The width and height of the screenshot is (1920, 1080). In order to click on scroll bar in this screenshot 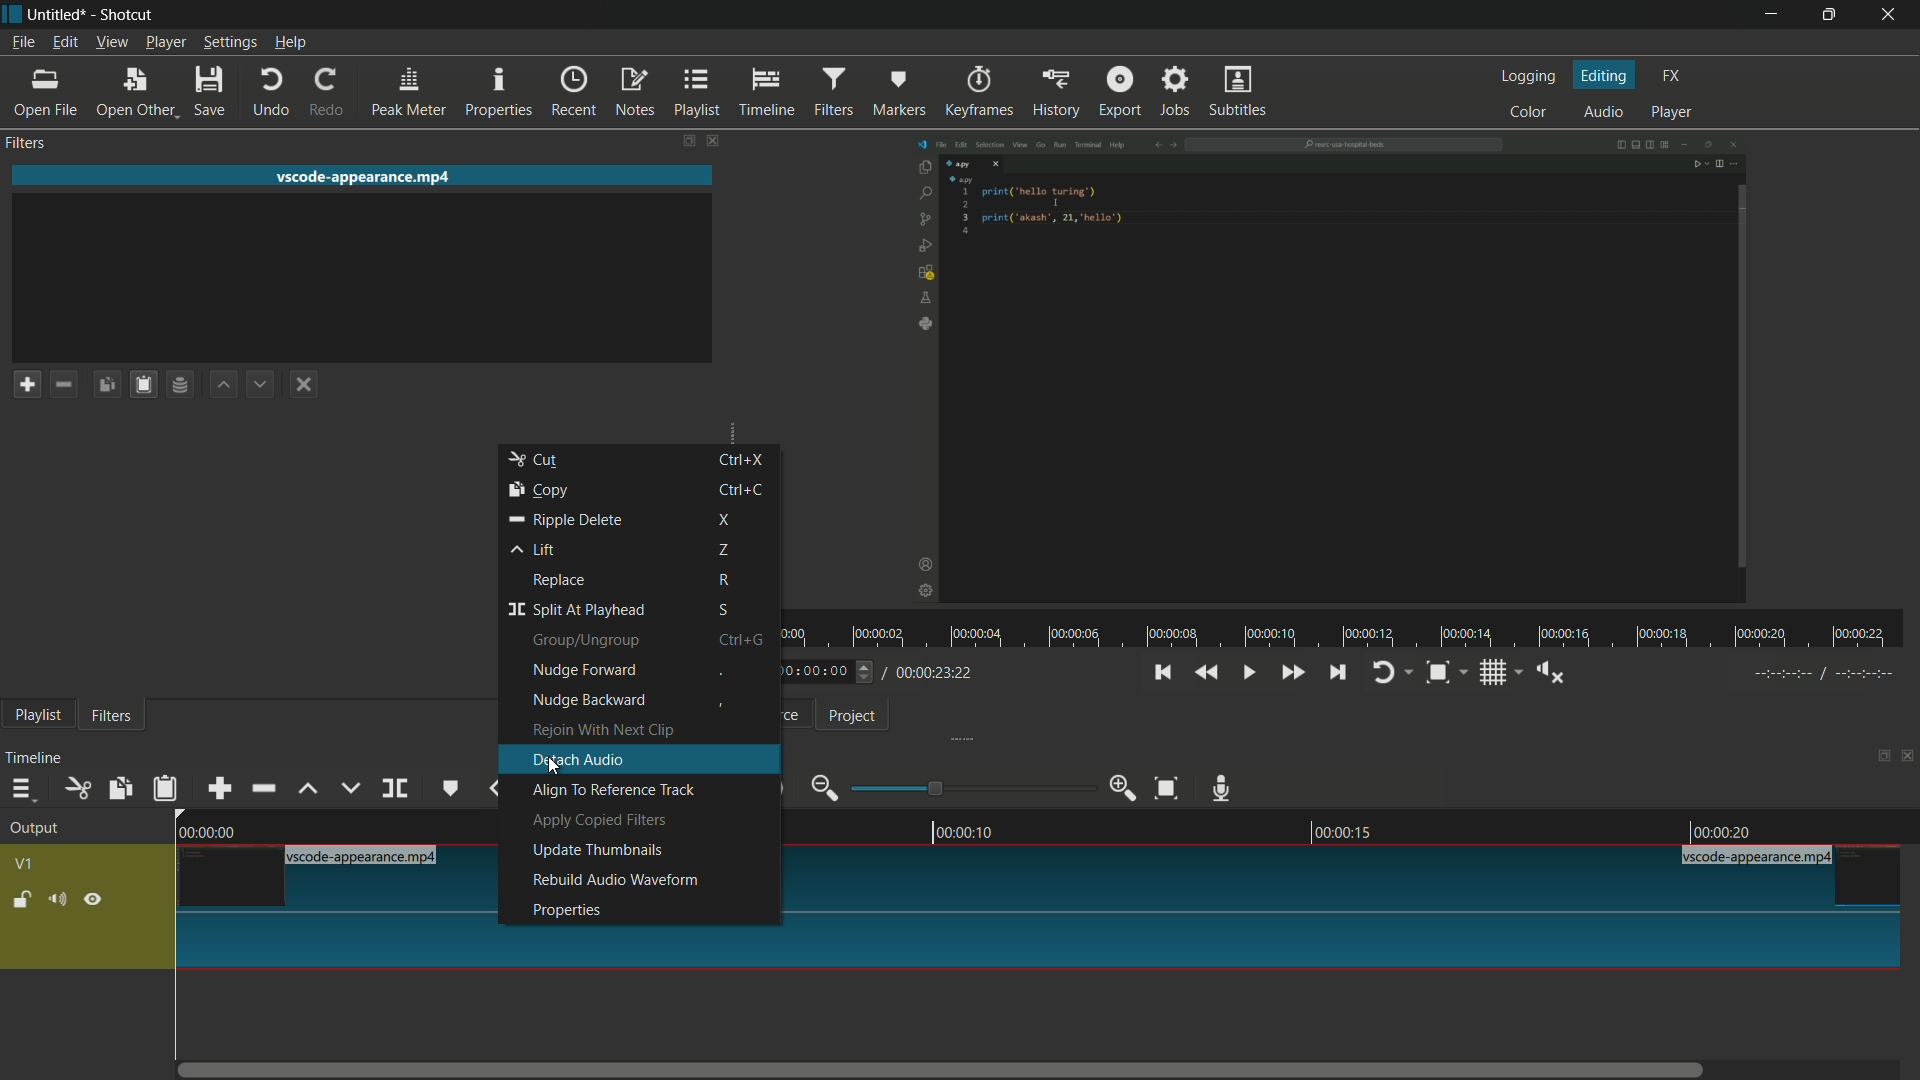, I will do `click(957, 1070)`.